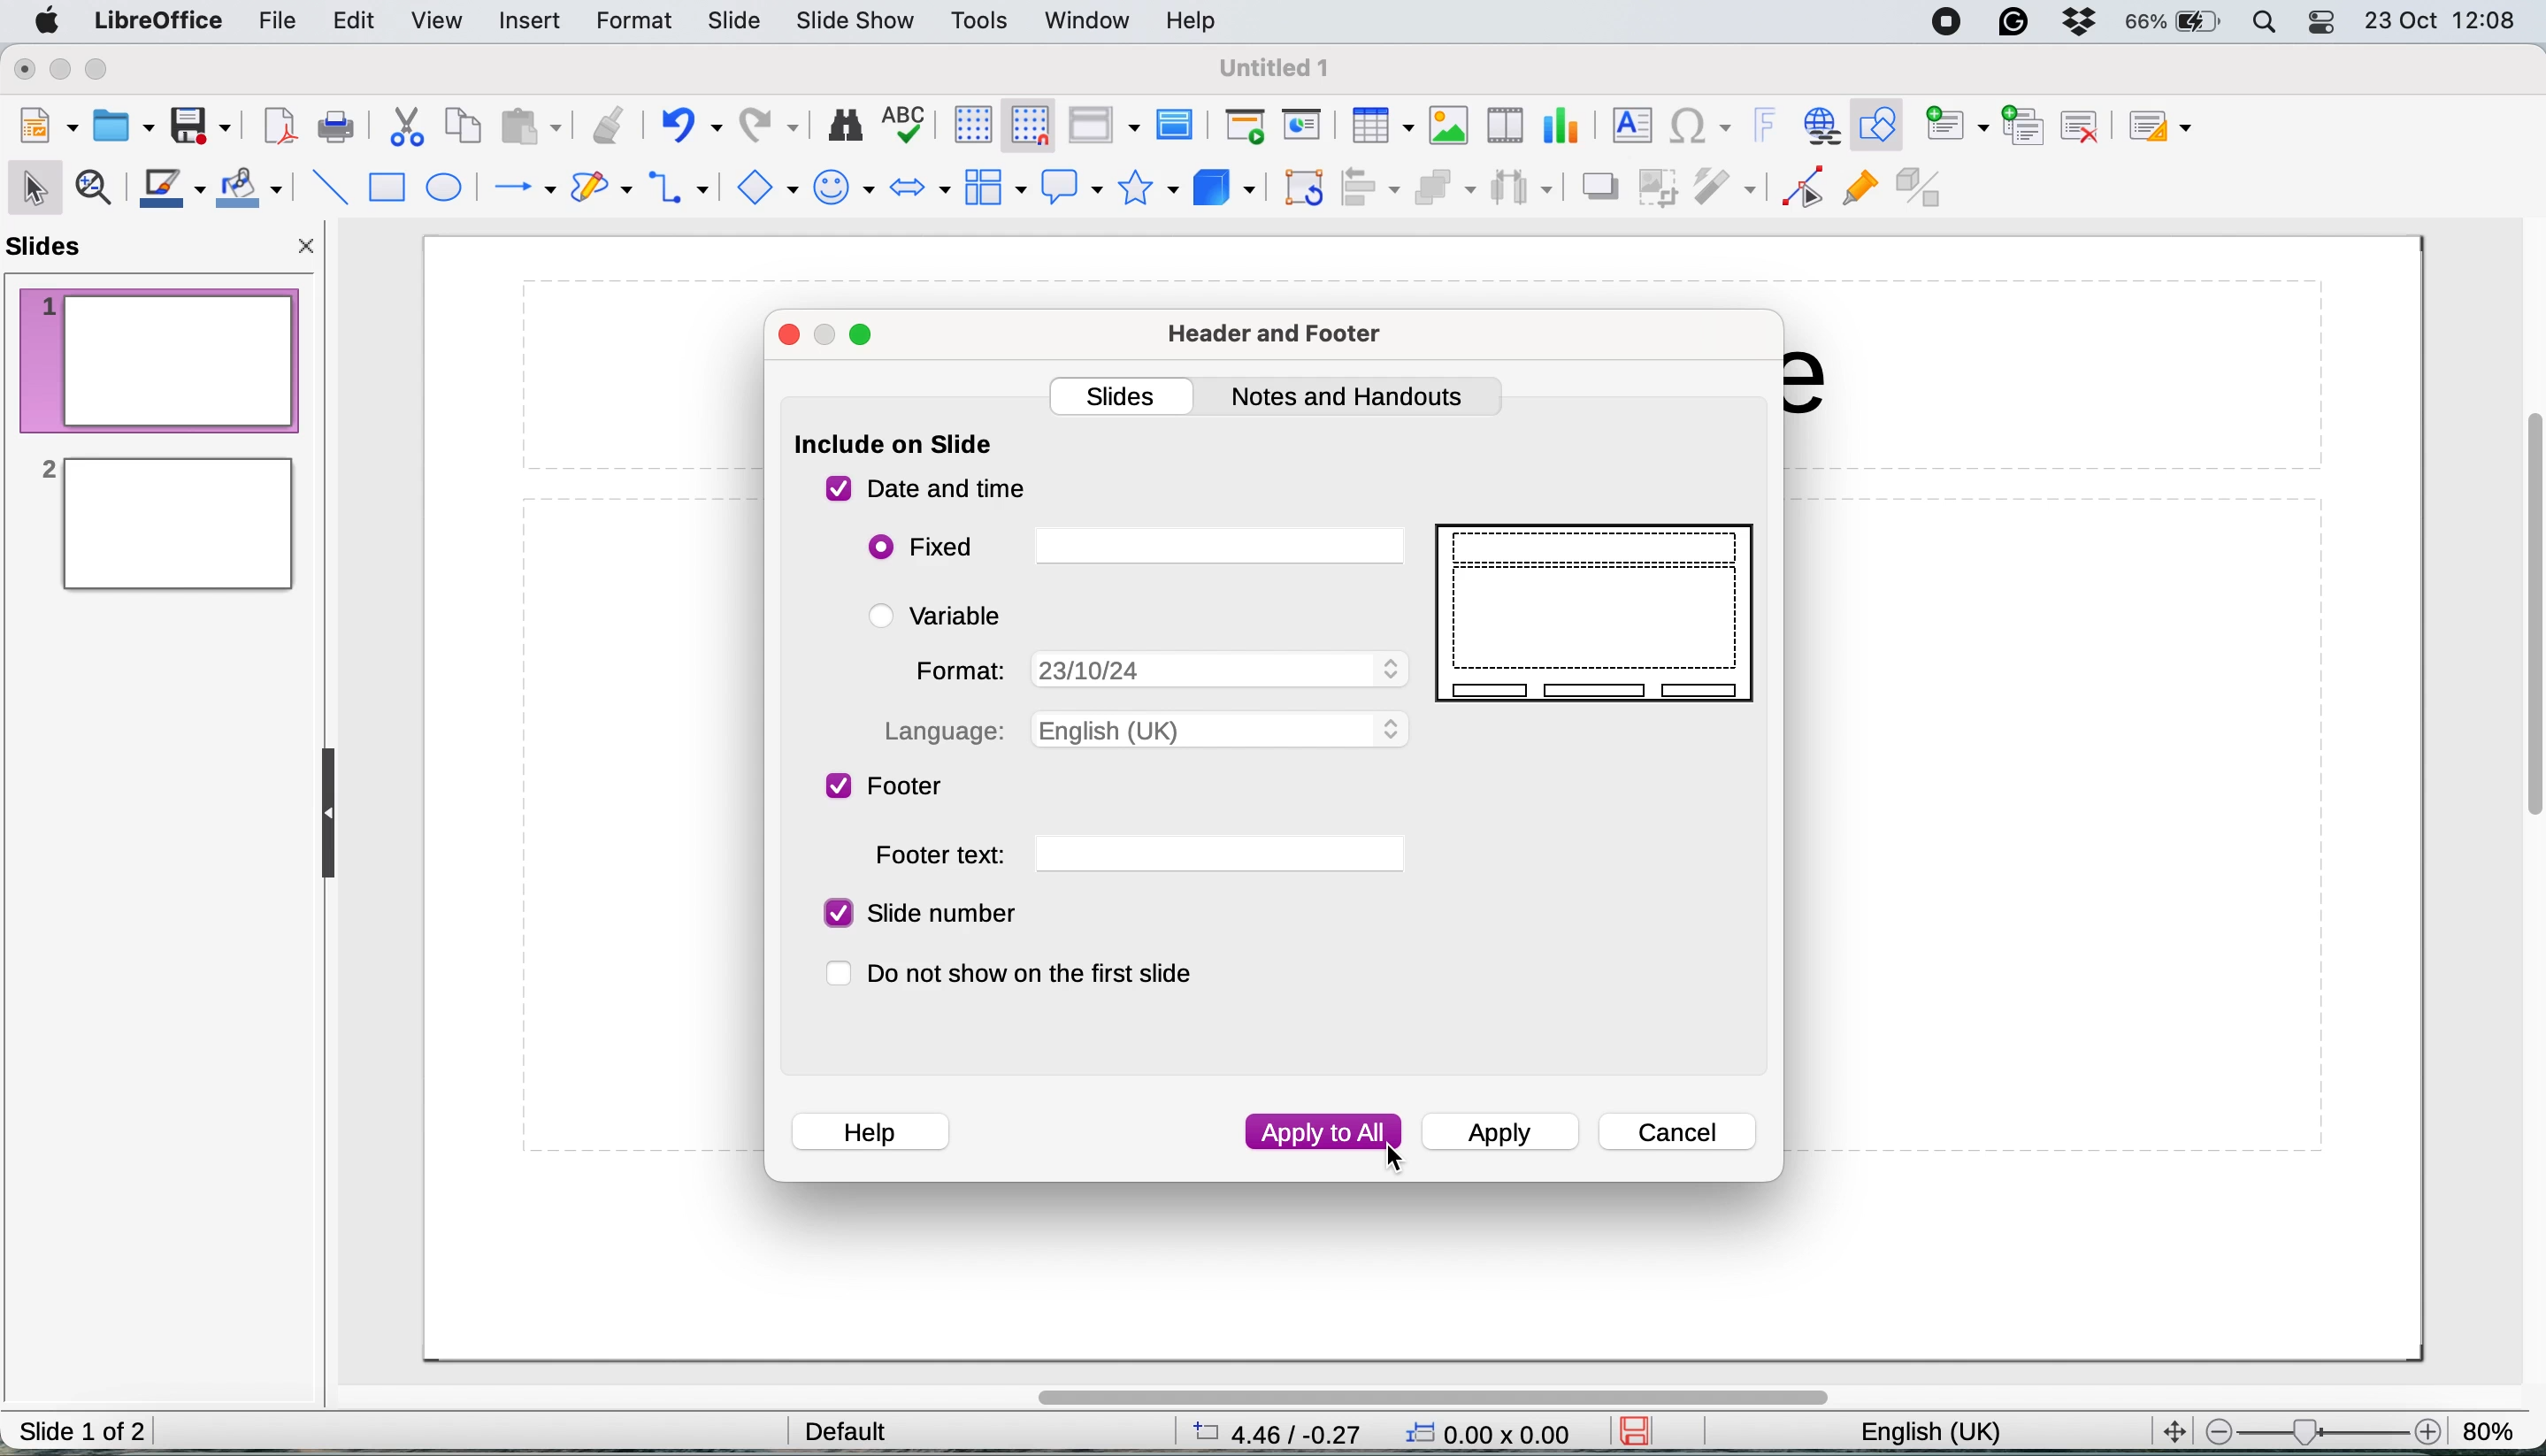 This screenshot has width=2546, height=1456. I want to click on control center, so click(2324, 25).